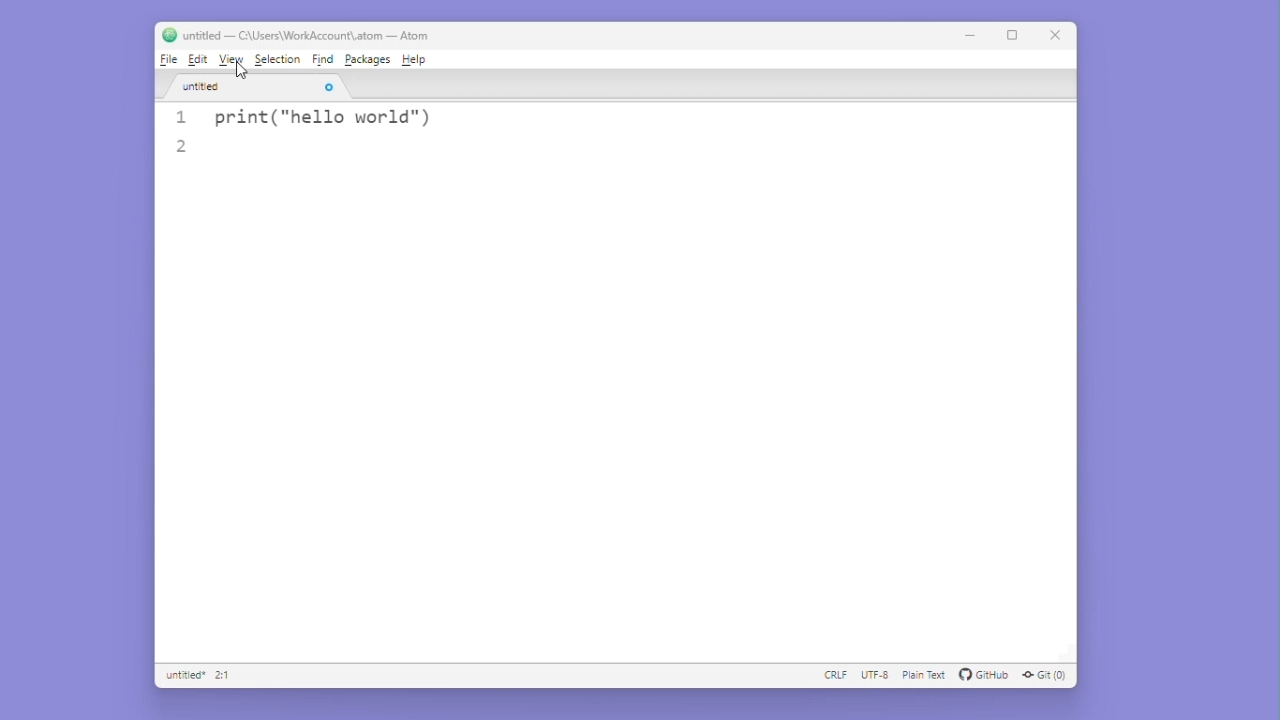 The height and width of the screenshot is (720, 1280). Describe the element at coordinates (231, 61) in the screenshot. I see `view ` at that location.